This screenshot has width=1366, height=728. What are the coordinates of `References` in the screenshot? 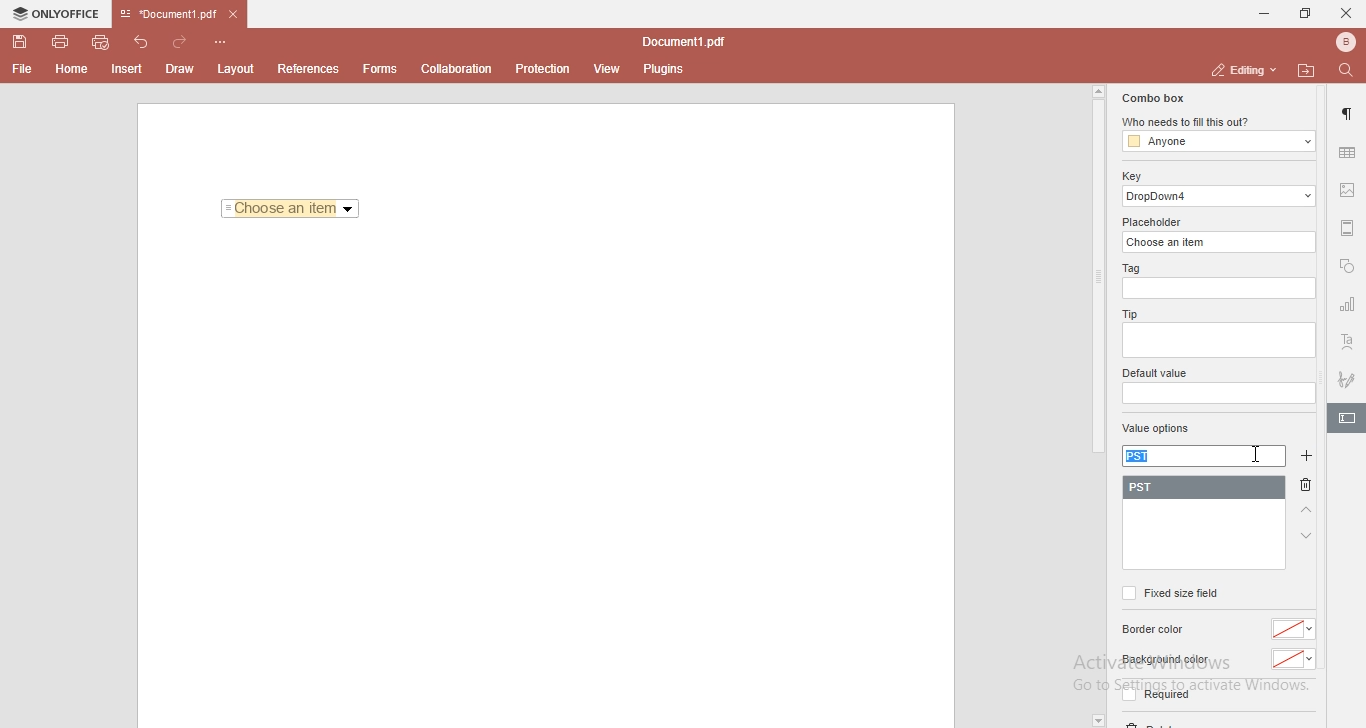 It's located at (306, 69).